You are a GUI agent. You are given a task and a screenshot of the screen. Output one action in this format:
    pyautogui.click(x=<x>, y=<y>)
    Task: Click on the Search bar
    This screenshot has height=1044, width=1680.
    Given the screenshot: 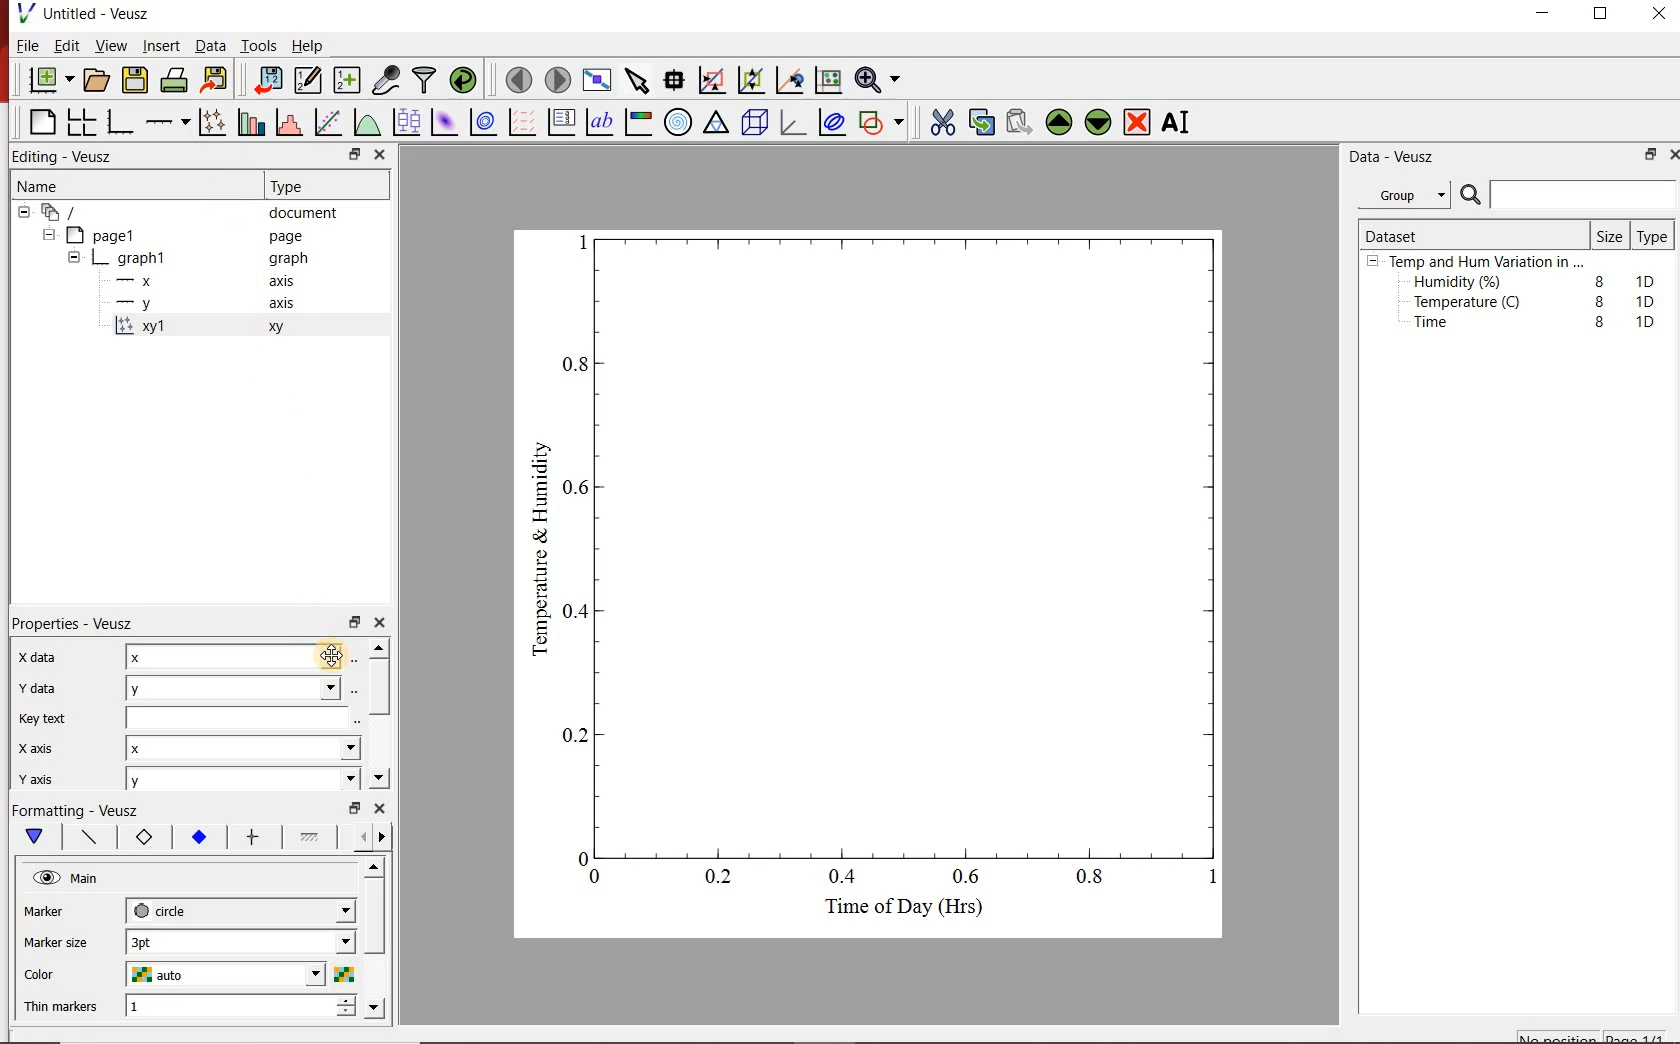 What is the action you would take?
    pyautogui.click(x=1568, y=195)
    